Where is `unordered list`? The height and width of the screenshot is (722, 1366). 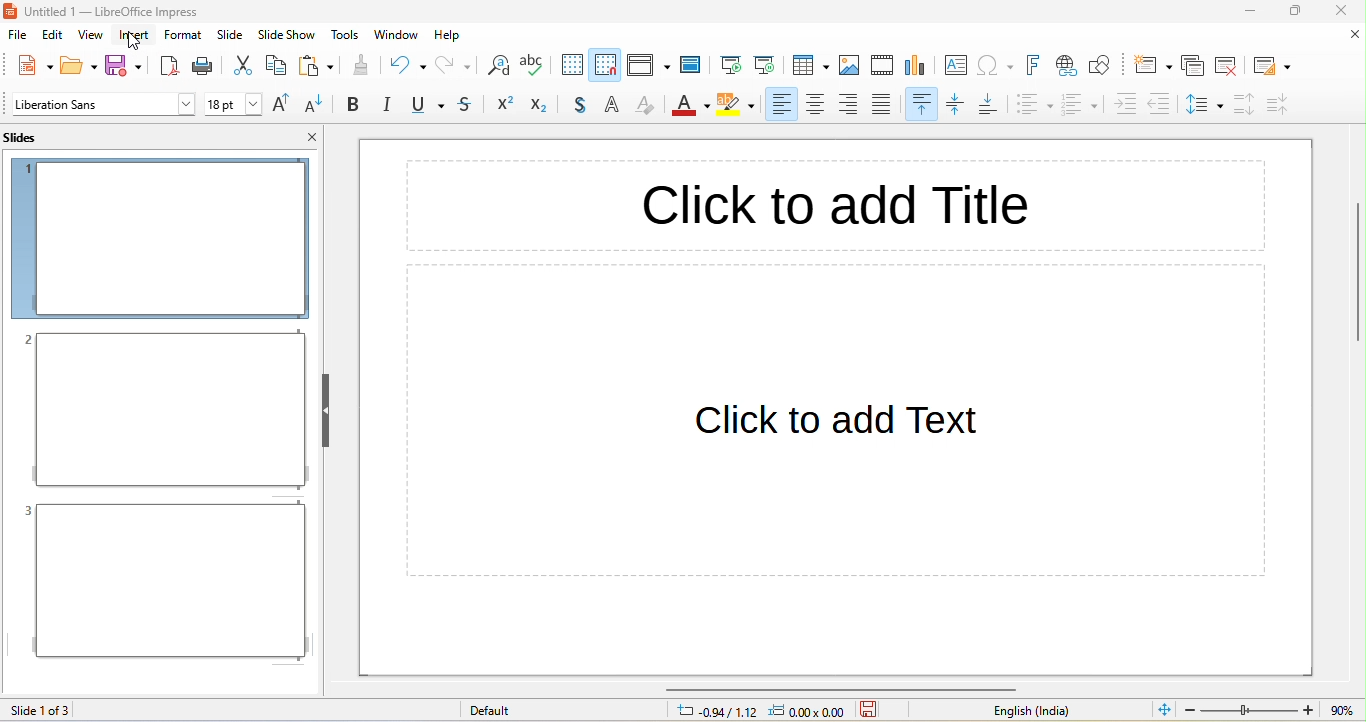
unordered list is located at coordinates (1034, 107).